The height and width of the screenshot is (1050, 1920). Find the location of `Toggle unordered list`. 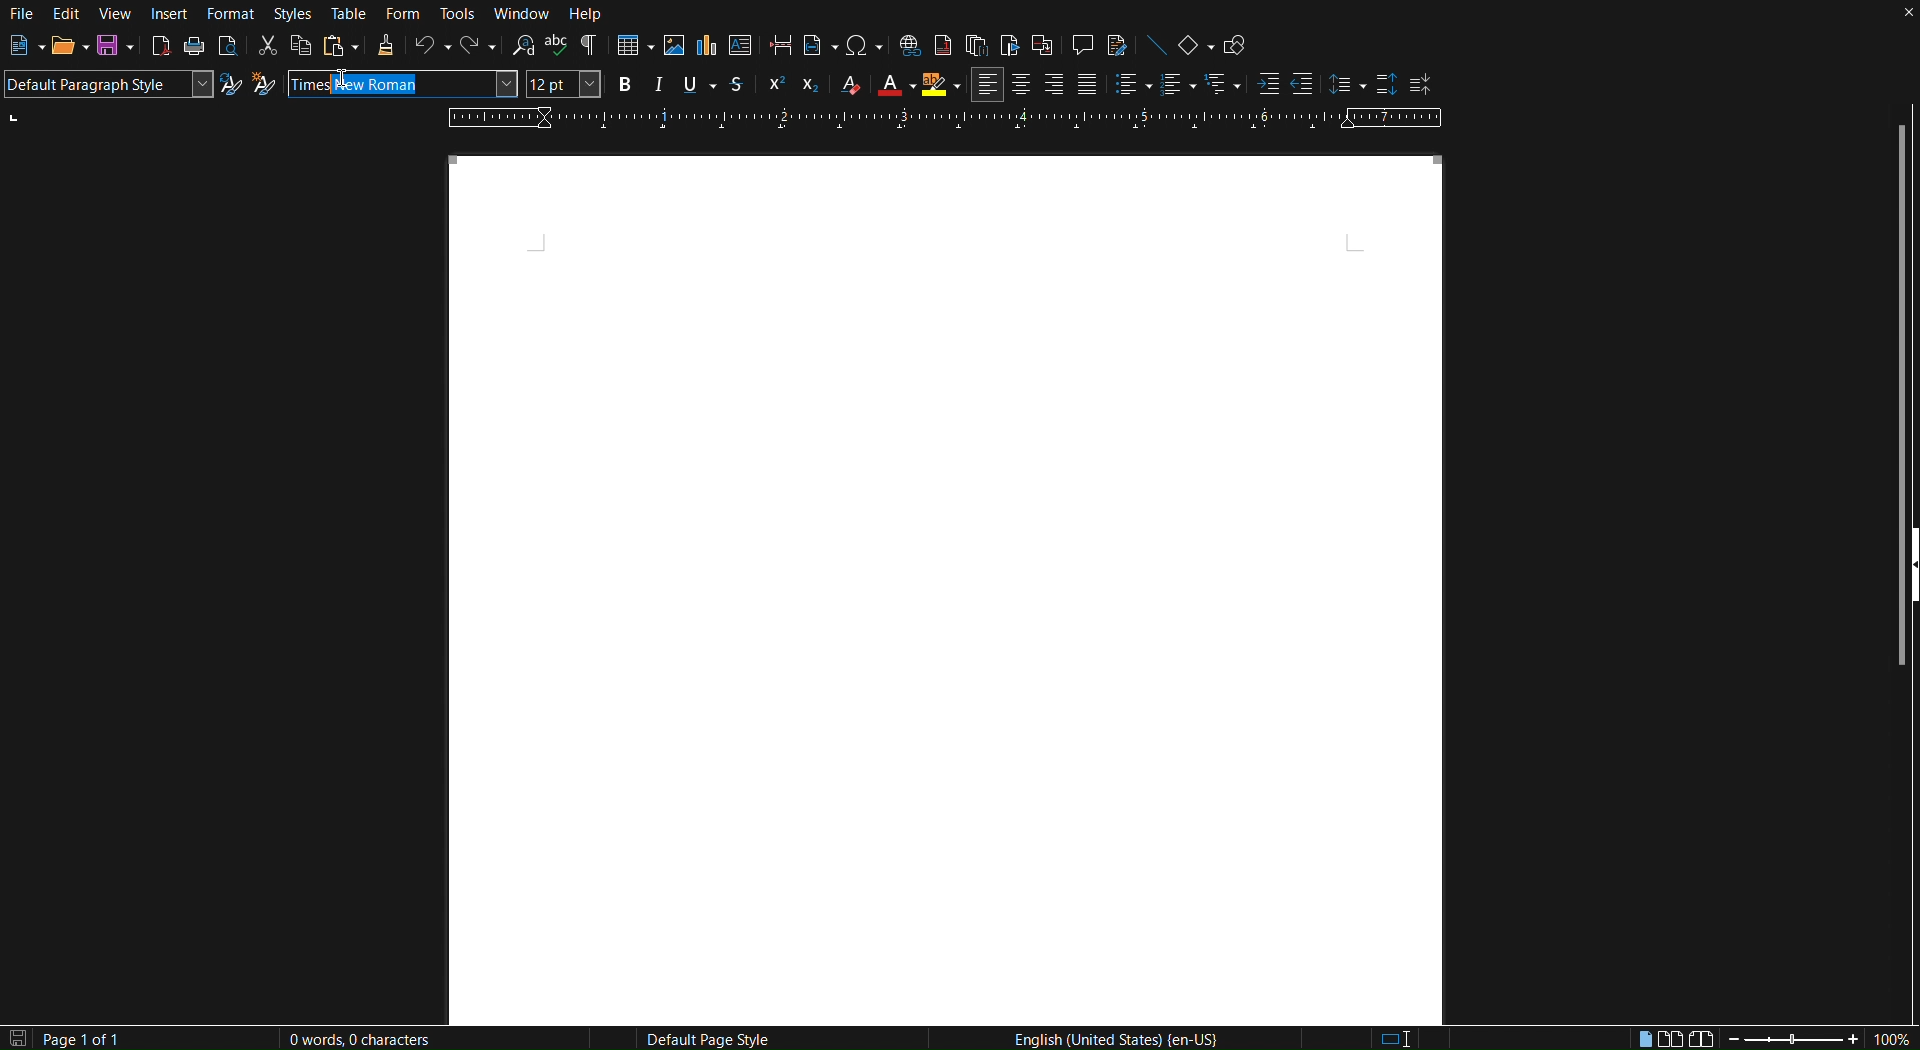

Toggle unordered list is located at coordinates (1129, 86).